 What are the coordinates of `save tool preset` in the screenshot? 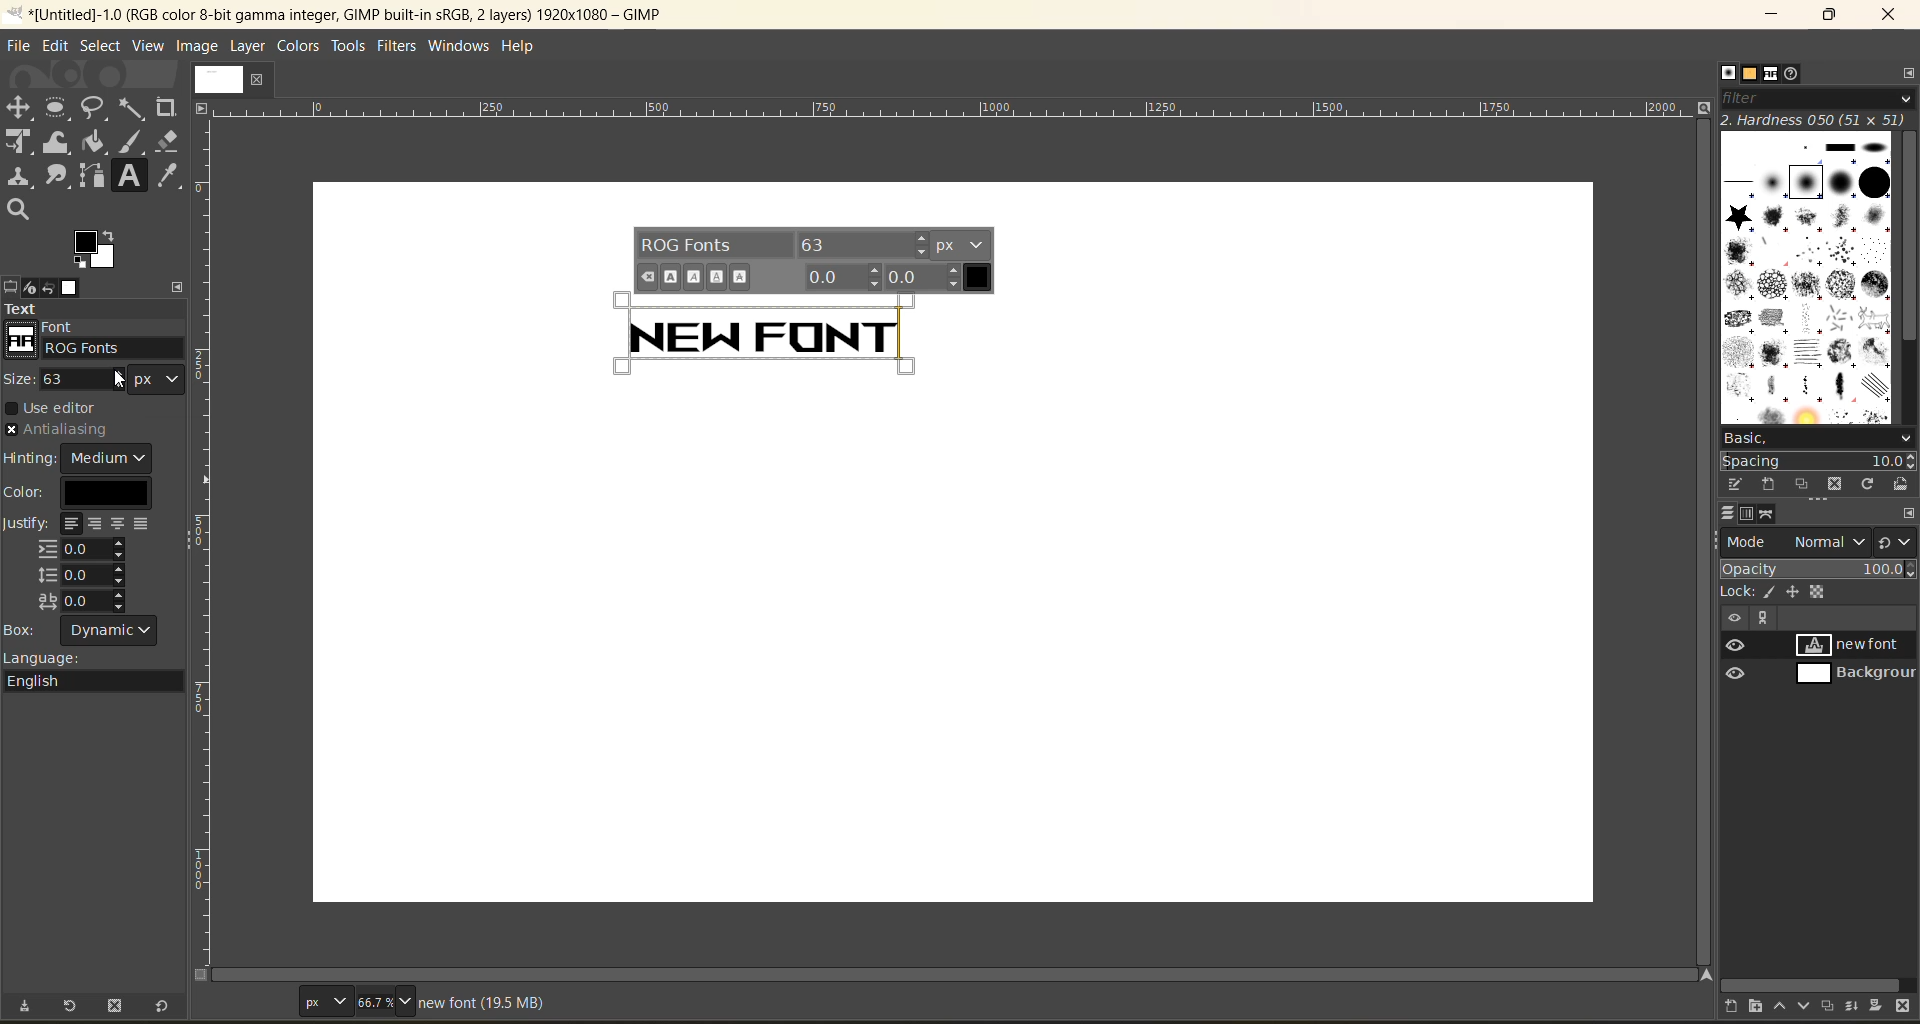 It's located at (28, 1008).